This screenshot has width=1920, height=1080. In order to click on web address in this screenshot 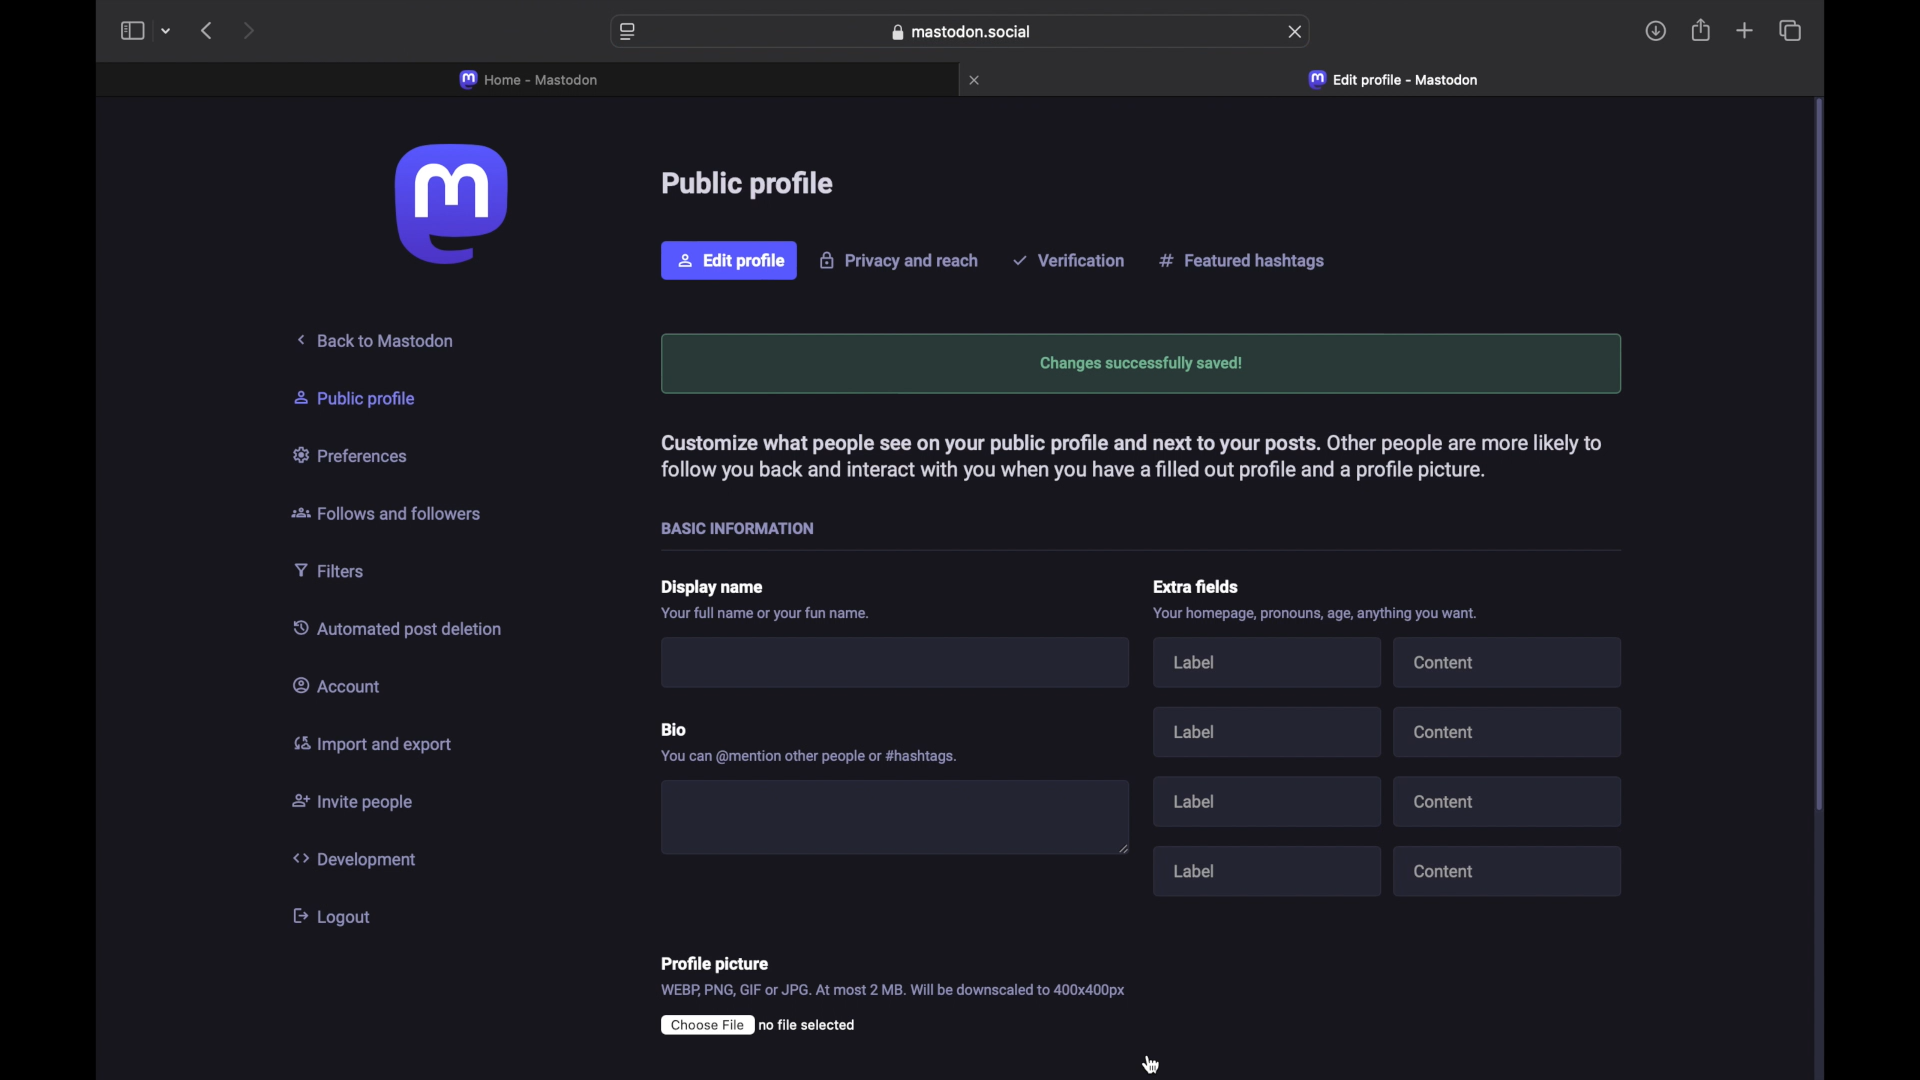, I will do `click(961, 32)`.